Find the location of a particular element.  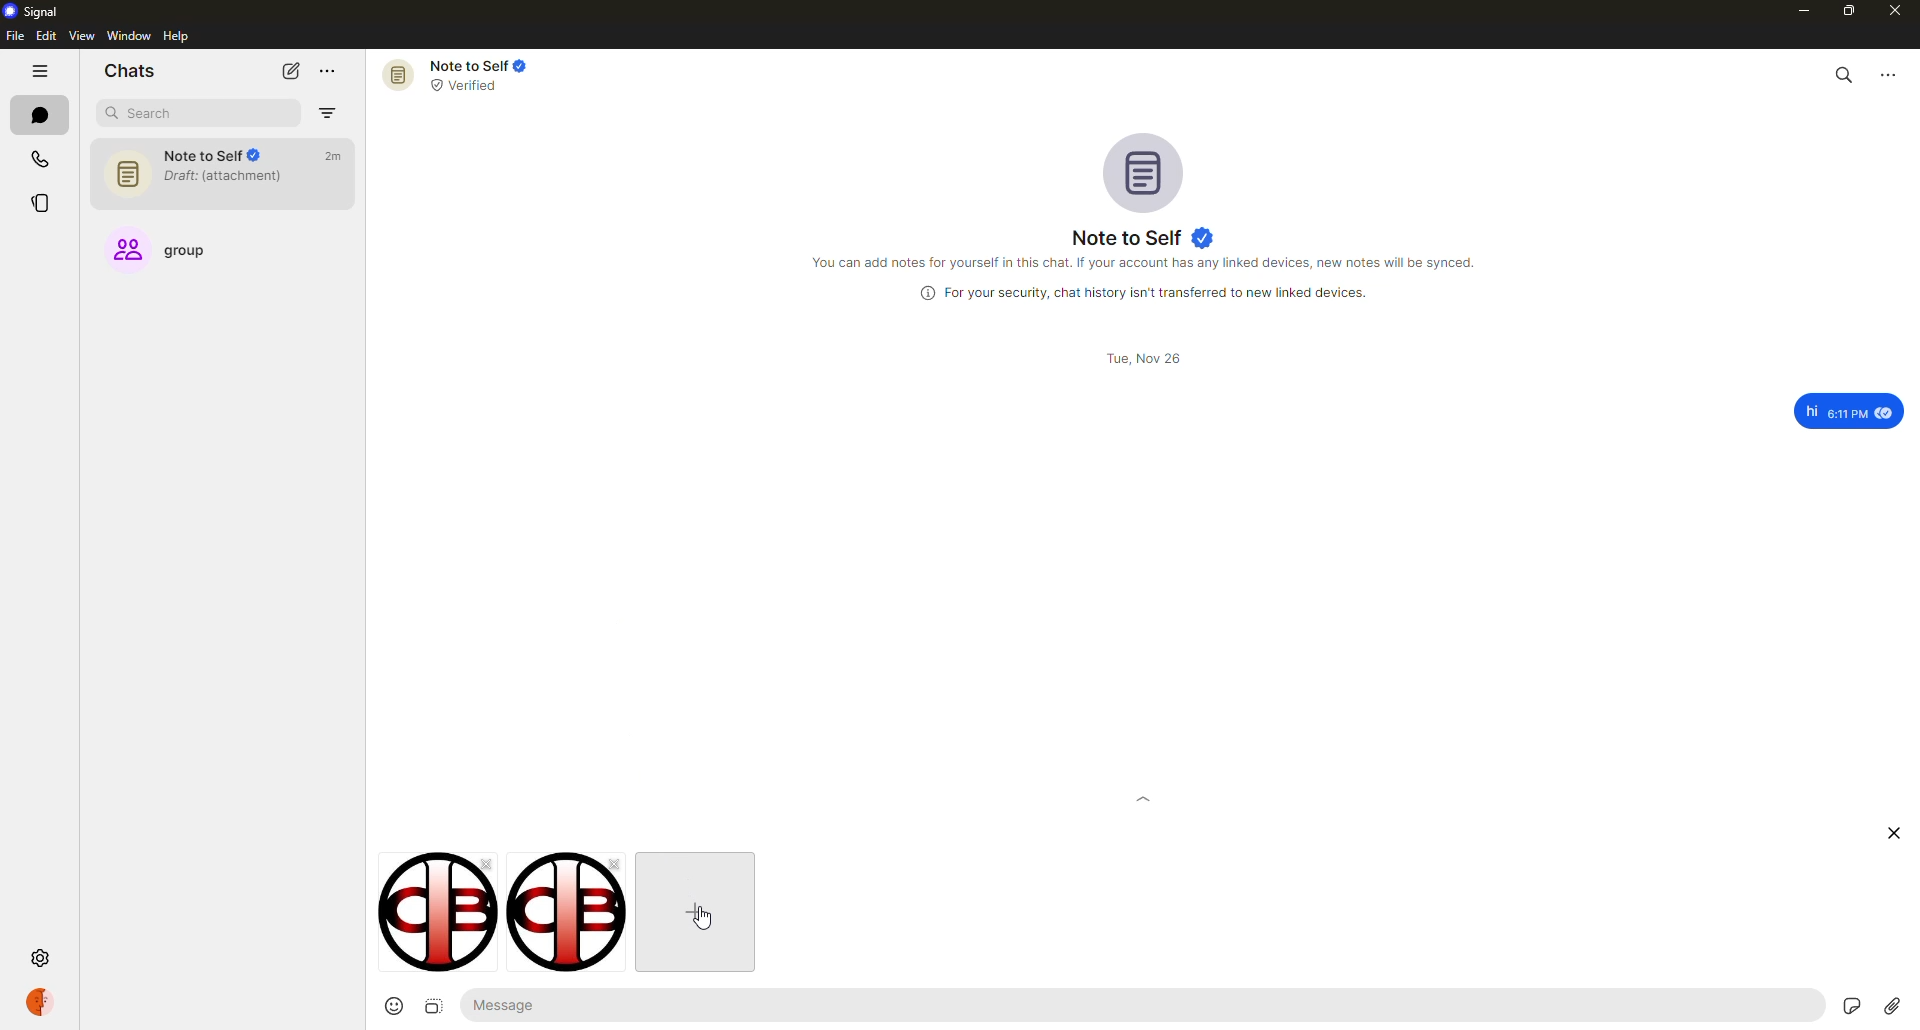

date is located at coordinates (1141, 358).